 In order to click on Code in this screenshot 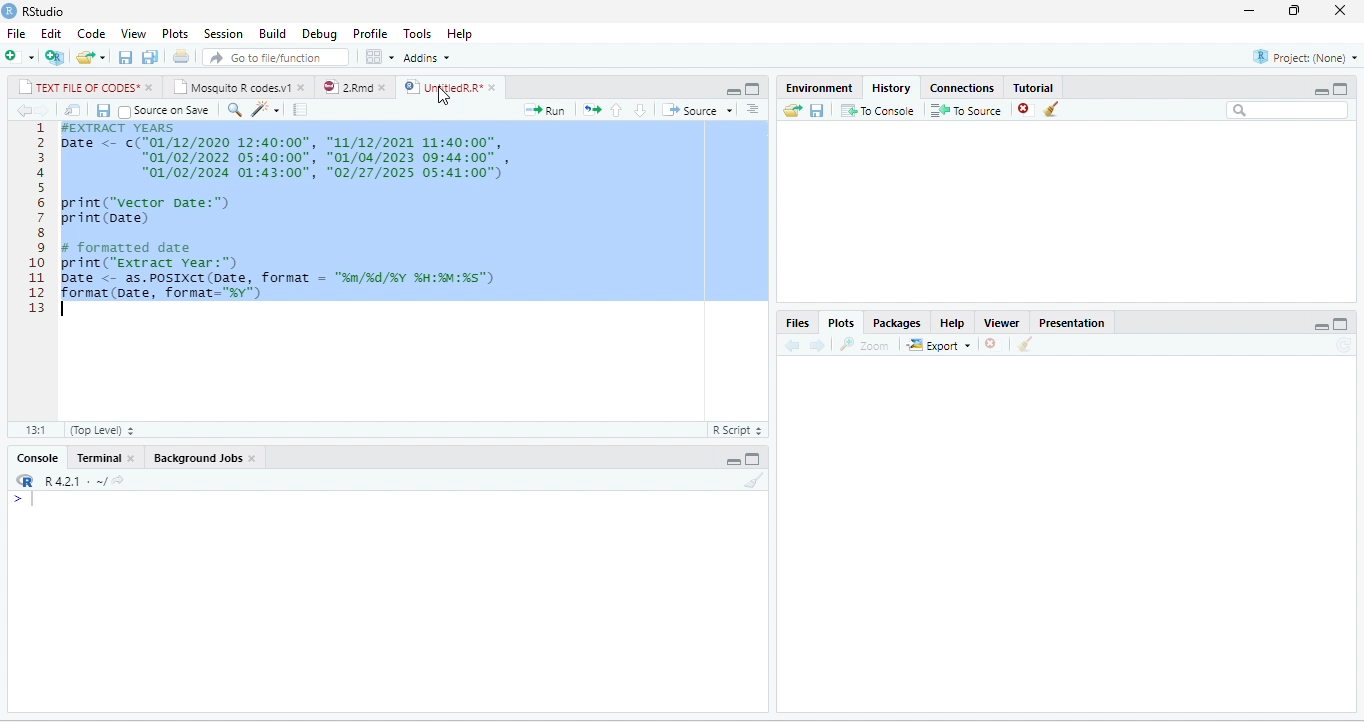, I will do `click(92, 34)`.